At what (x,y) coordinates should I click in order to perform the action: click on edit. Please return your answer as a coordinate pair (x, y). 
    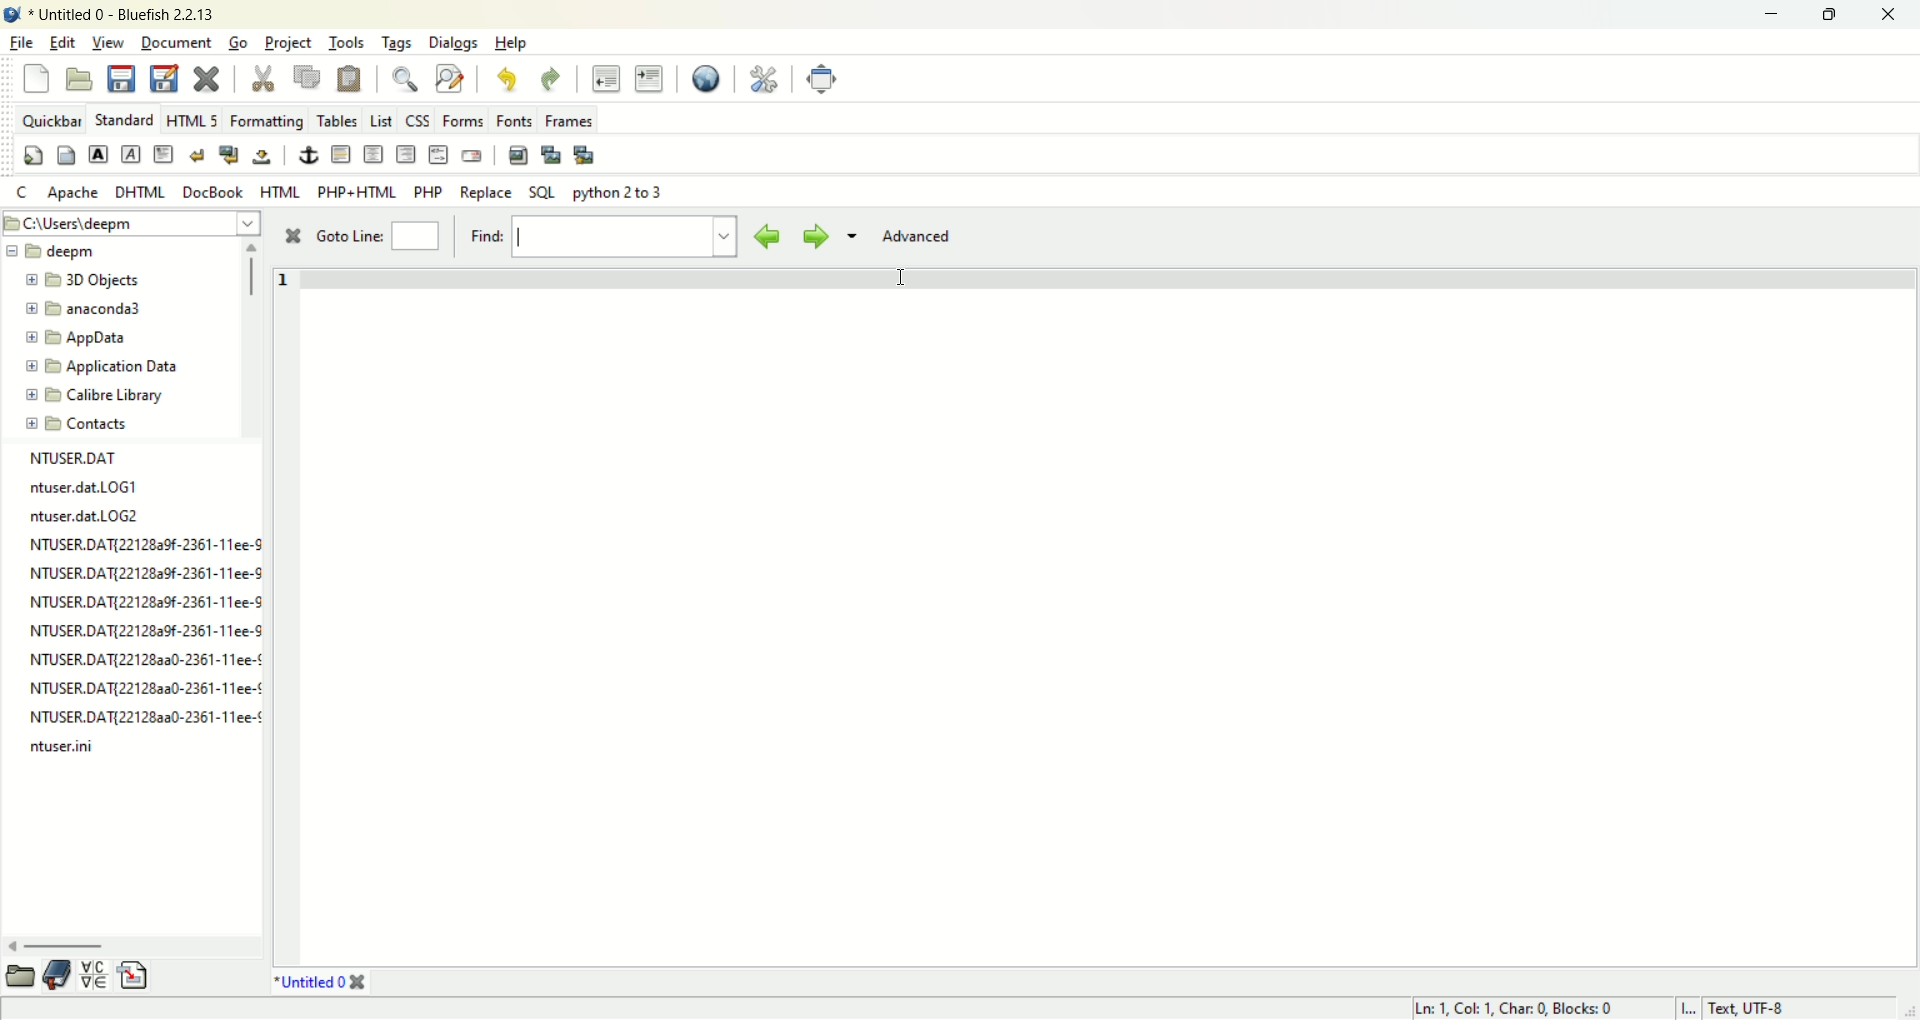
    Looking at the image, I should click on (62, 42).